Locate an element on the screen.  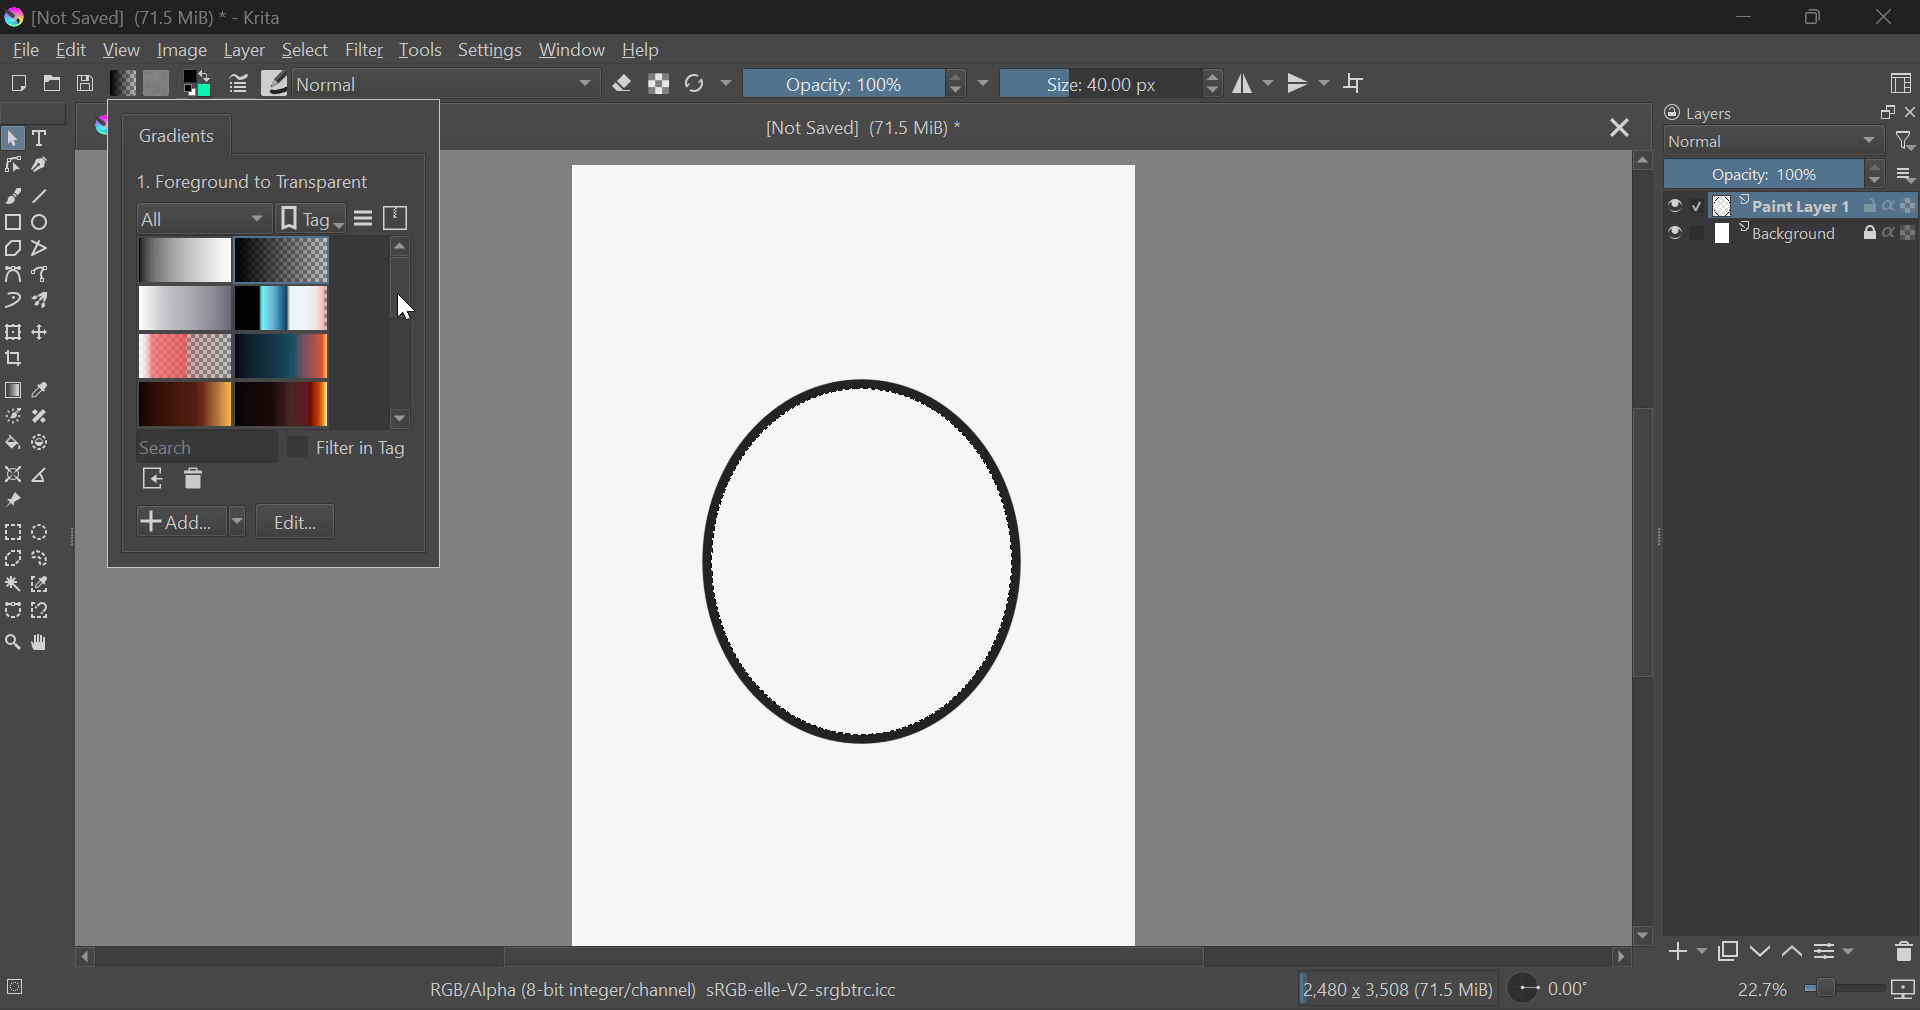
Settings is located at coordinates (488, 49).